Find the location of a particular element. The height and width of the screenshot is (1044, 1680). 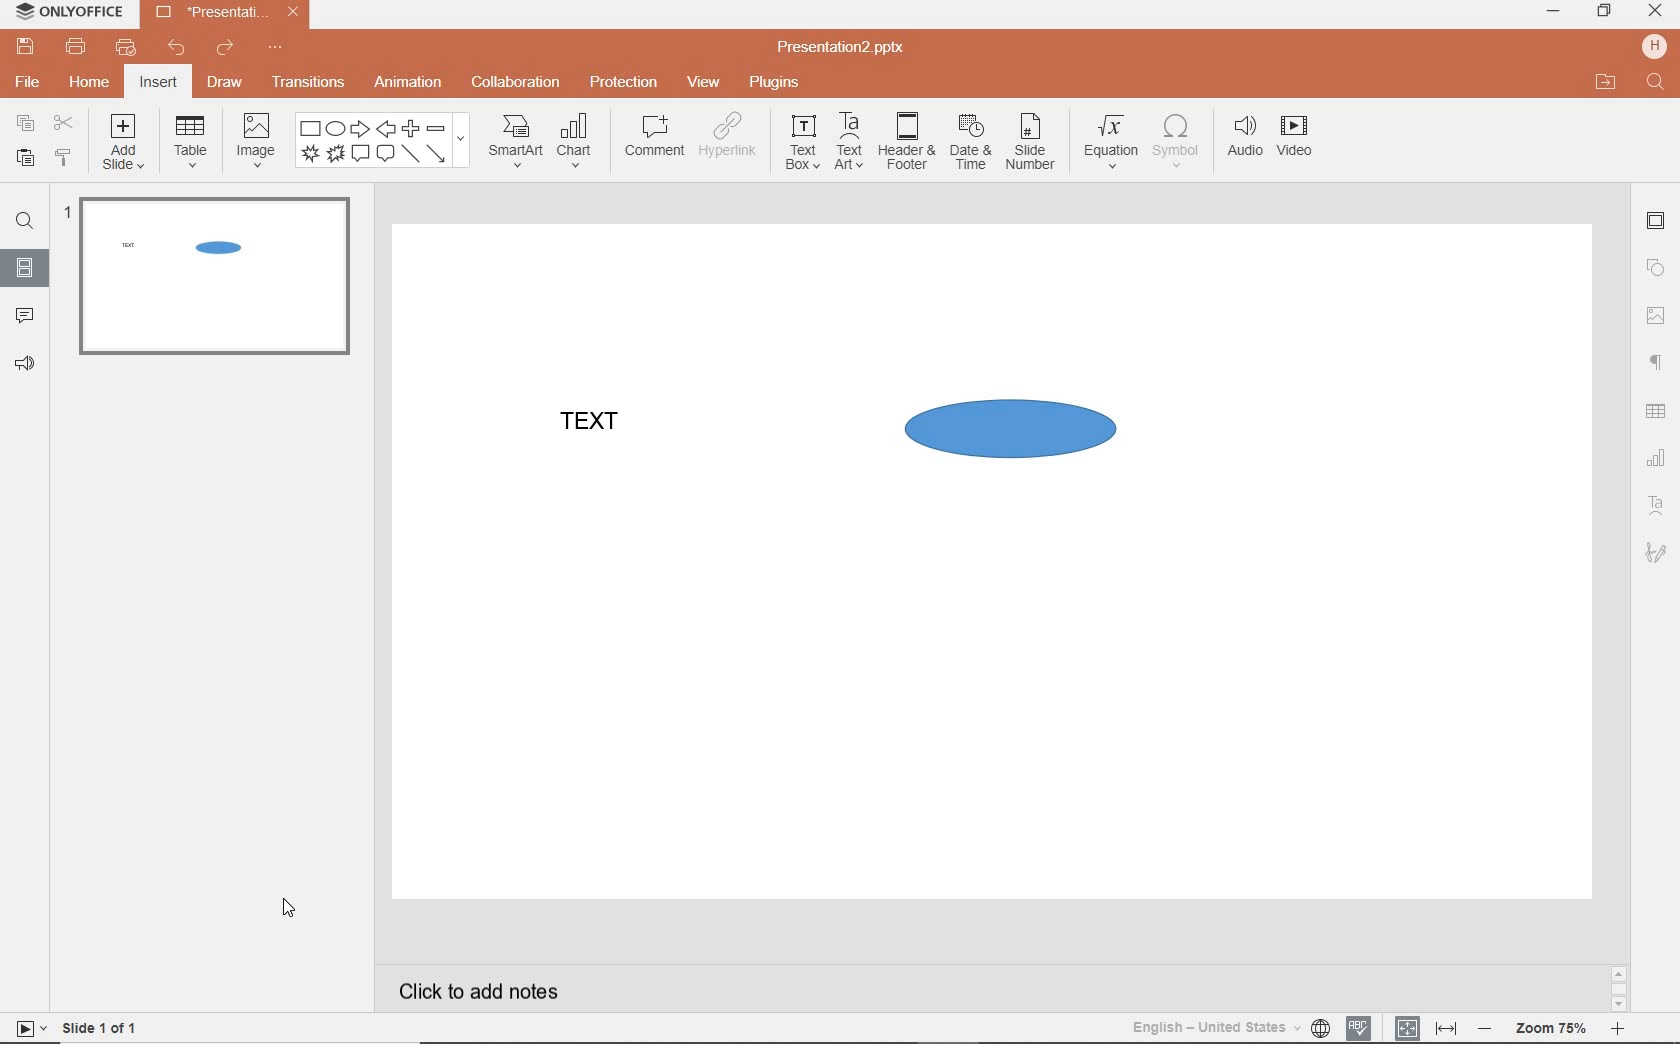

textbox is located at coordinates (800, 143).